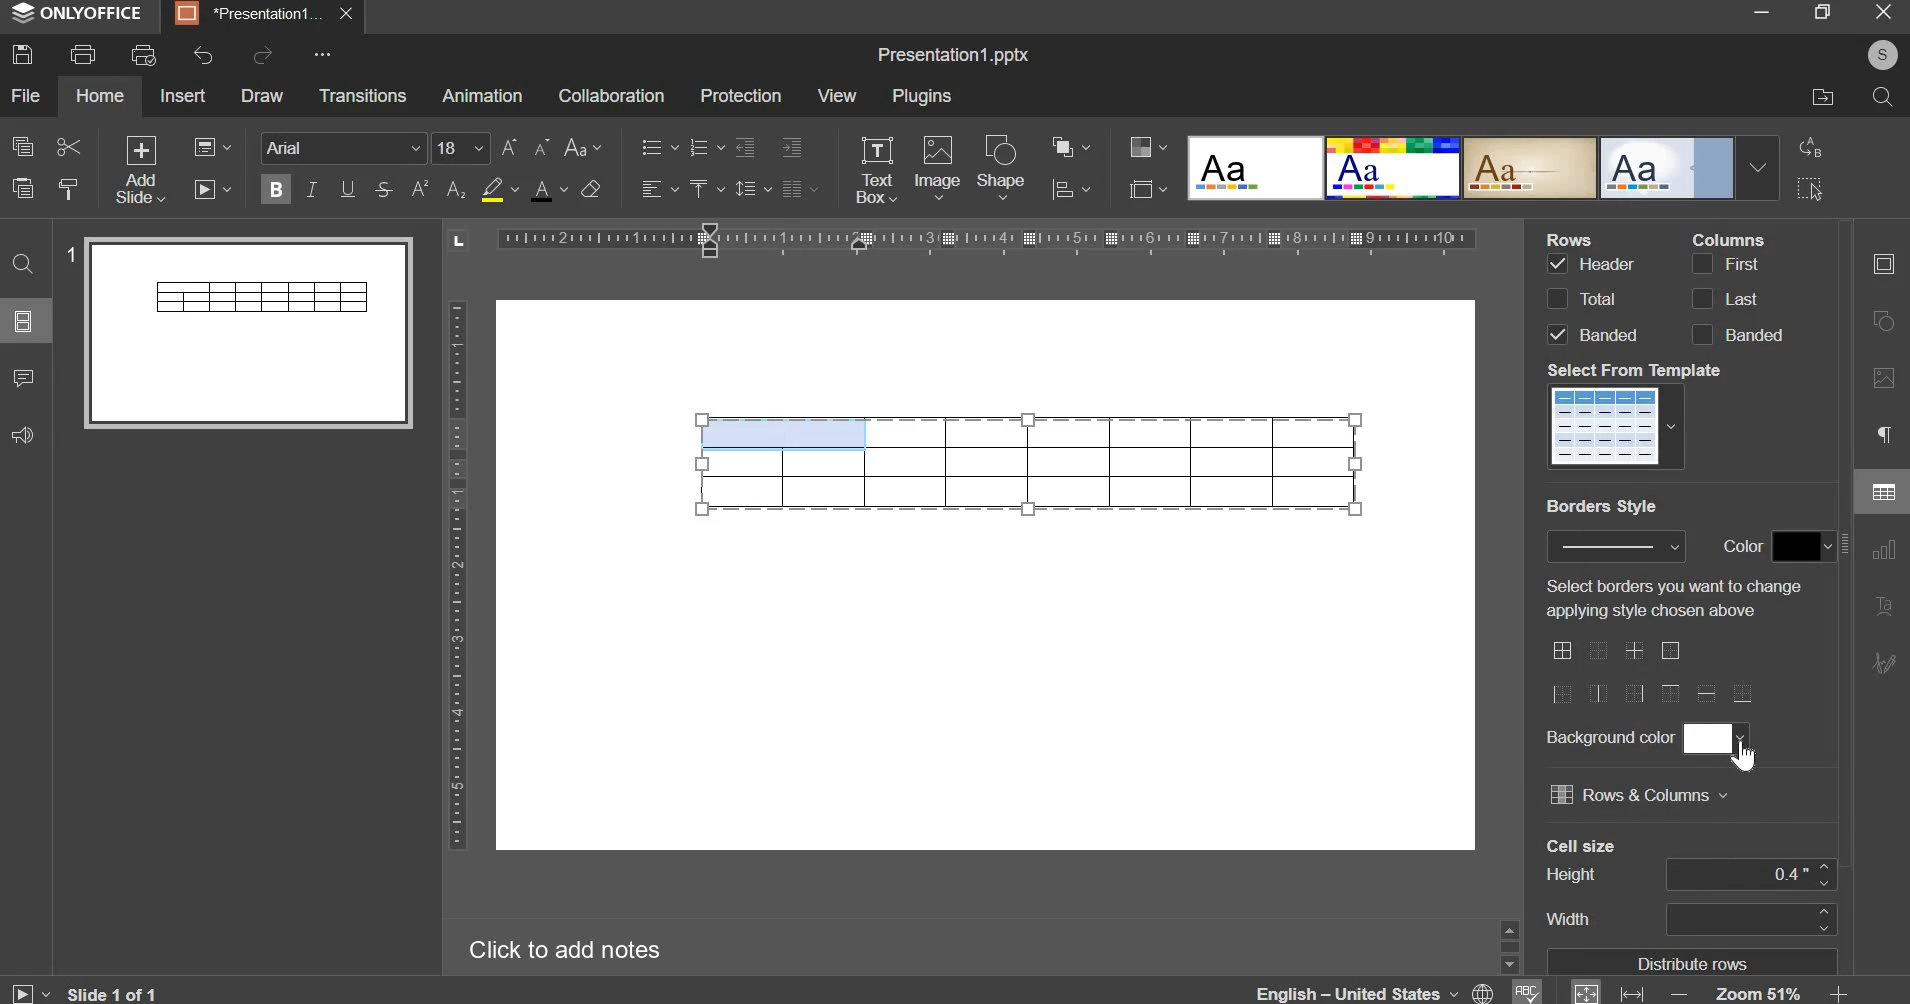  What do you see at coordinates (438, 188) in the screenshot?
I see `subscript & superscript` at bounding box center [438, 188].